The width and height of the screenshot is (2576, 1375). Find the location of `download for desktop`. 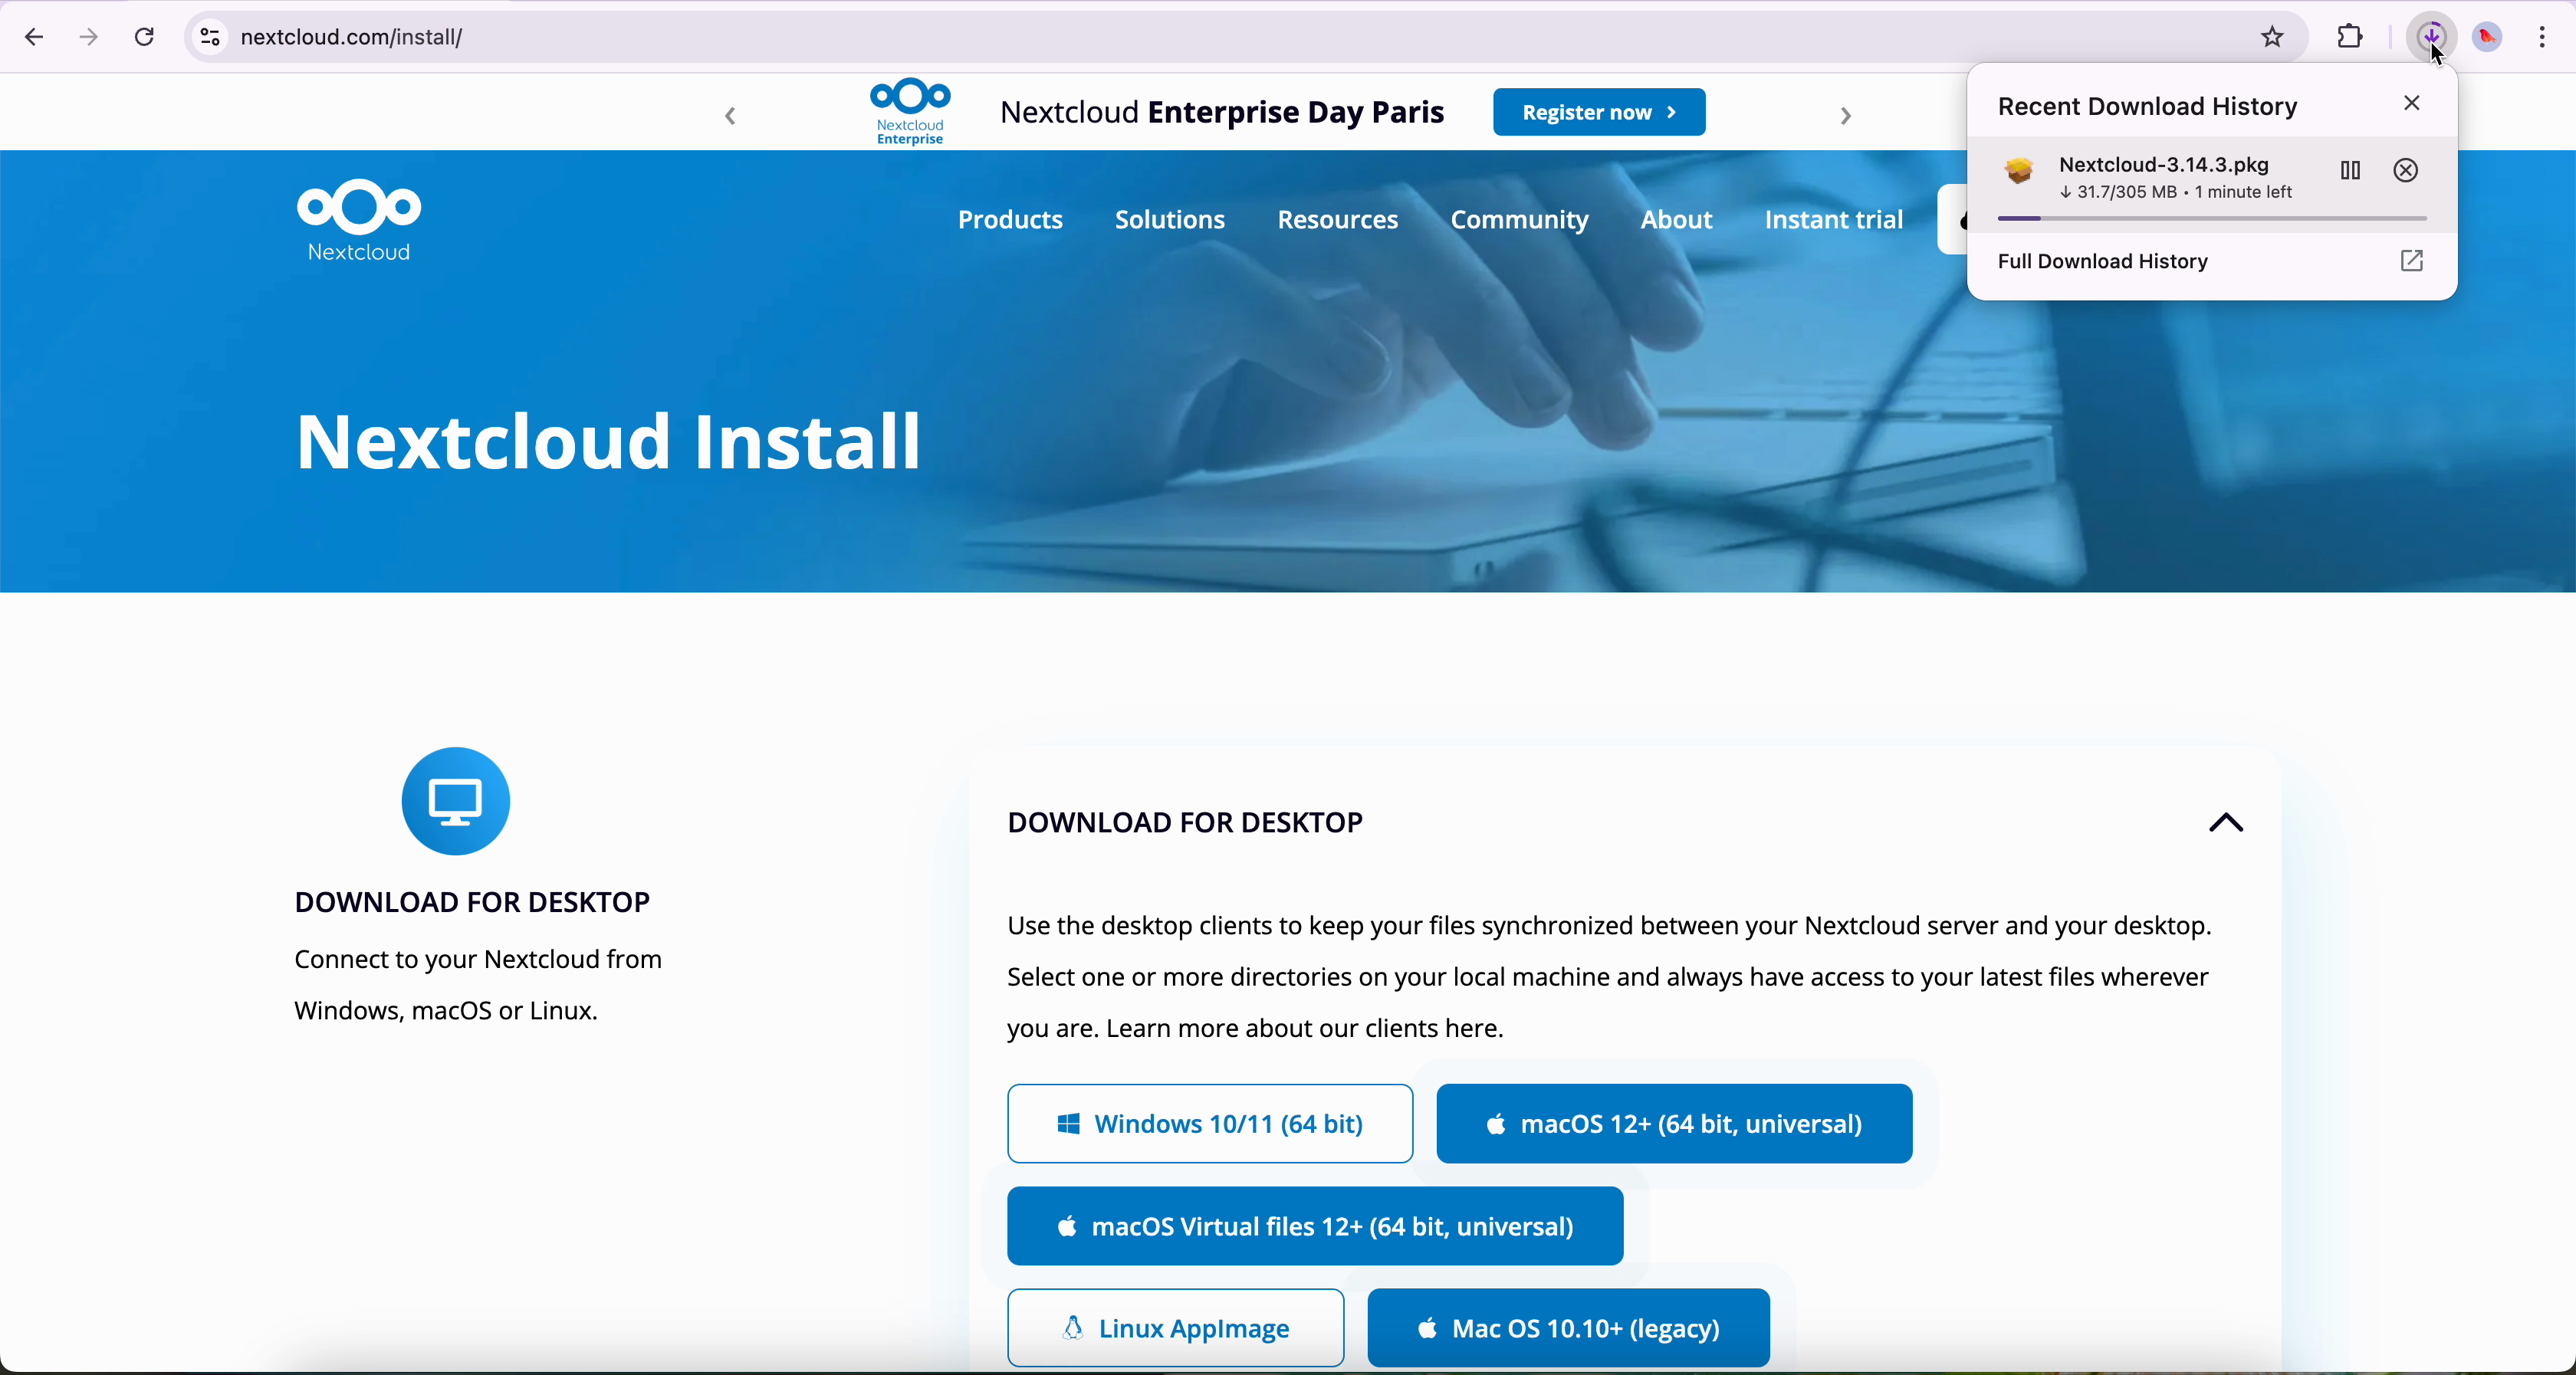

download for desktop is located at coordinates (472, 899).